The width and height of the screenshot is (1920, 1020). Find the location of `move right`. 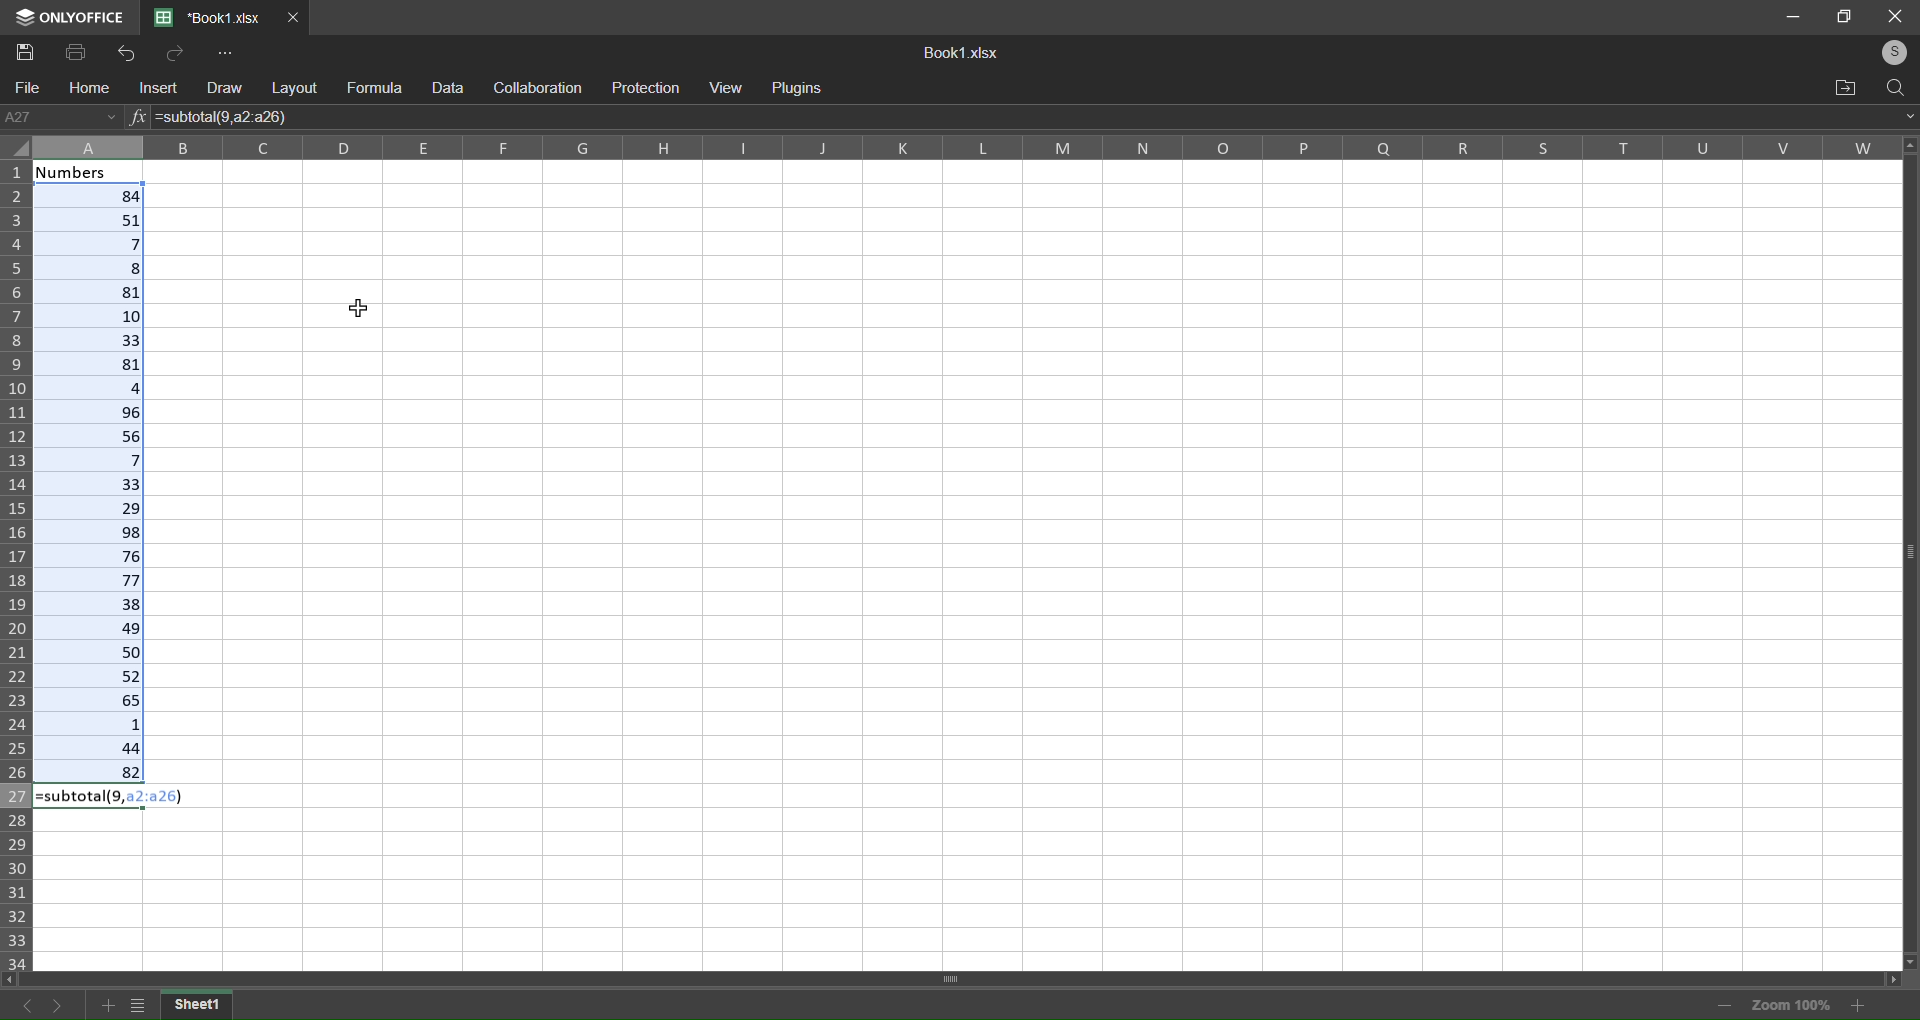

move right is located at coordinates (1902, 983).